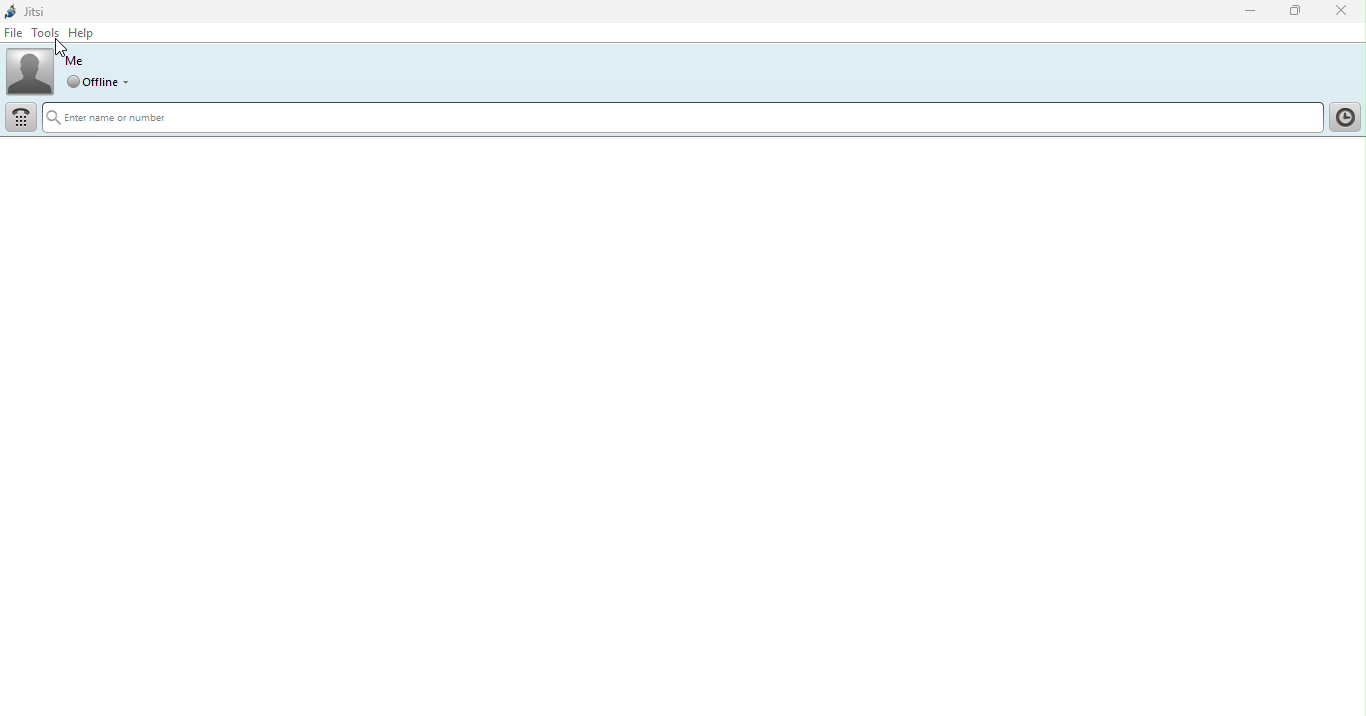  What do you see at coordinates (1298, 13) in the screenshot?
I see `Maximize` at bounding box center [1298, 13].